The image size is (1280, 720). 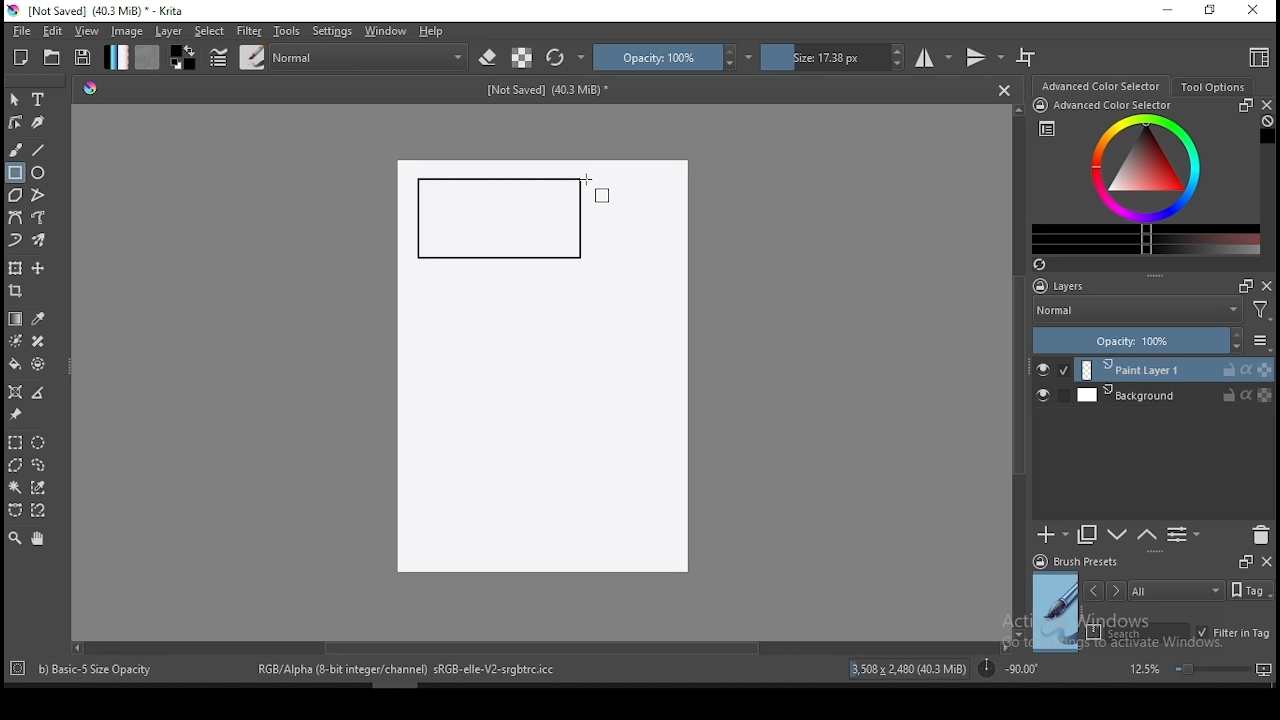 What do you see at coordinates (126, 31) in the screenshot?
I see `image` at bounding box center [126, 31].